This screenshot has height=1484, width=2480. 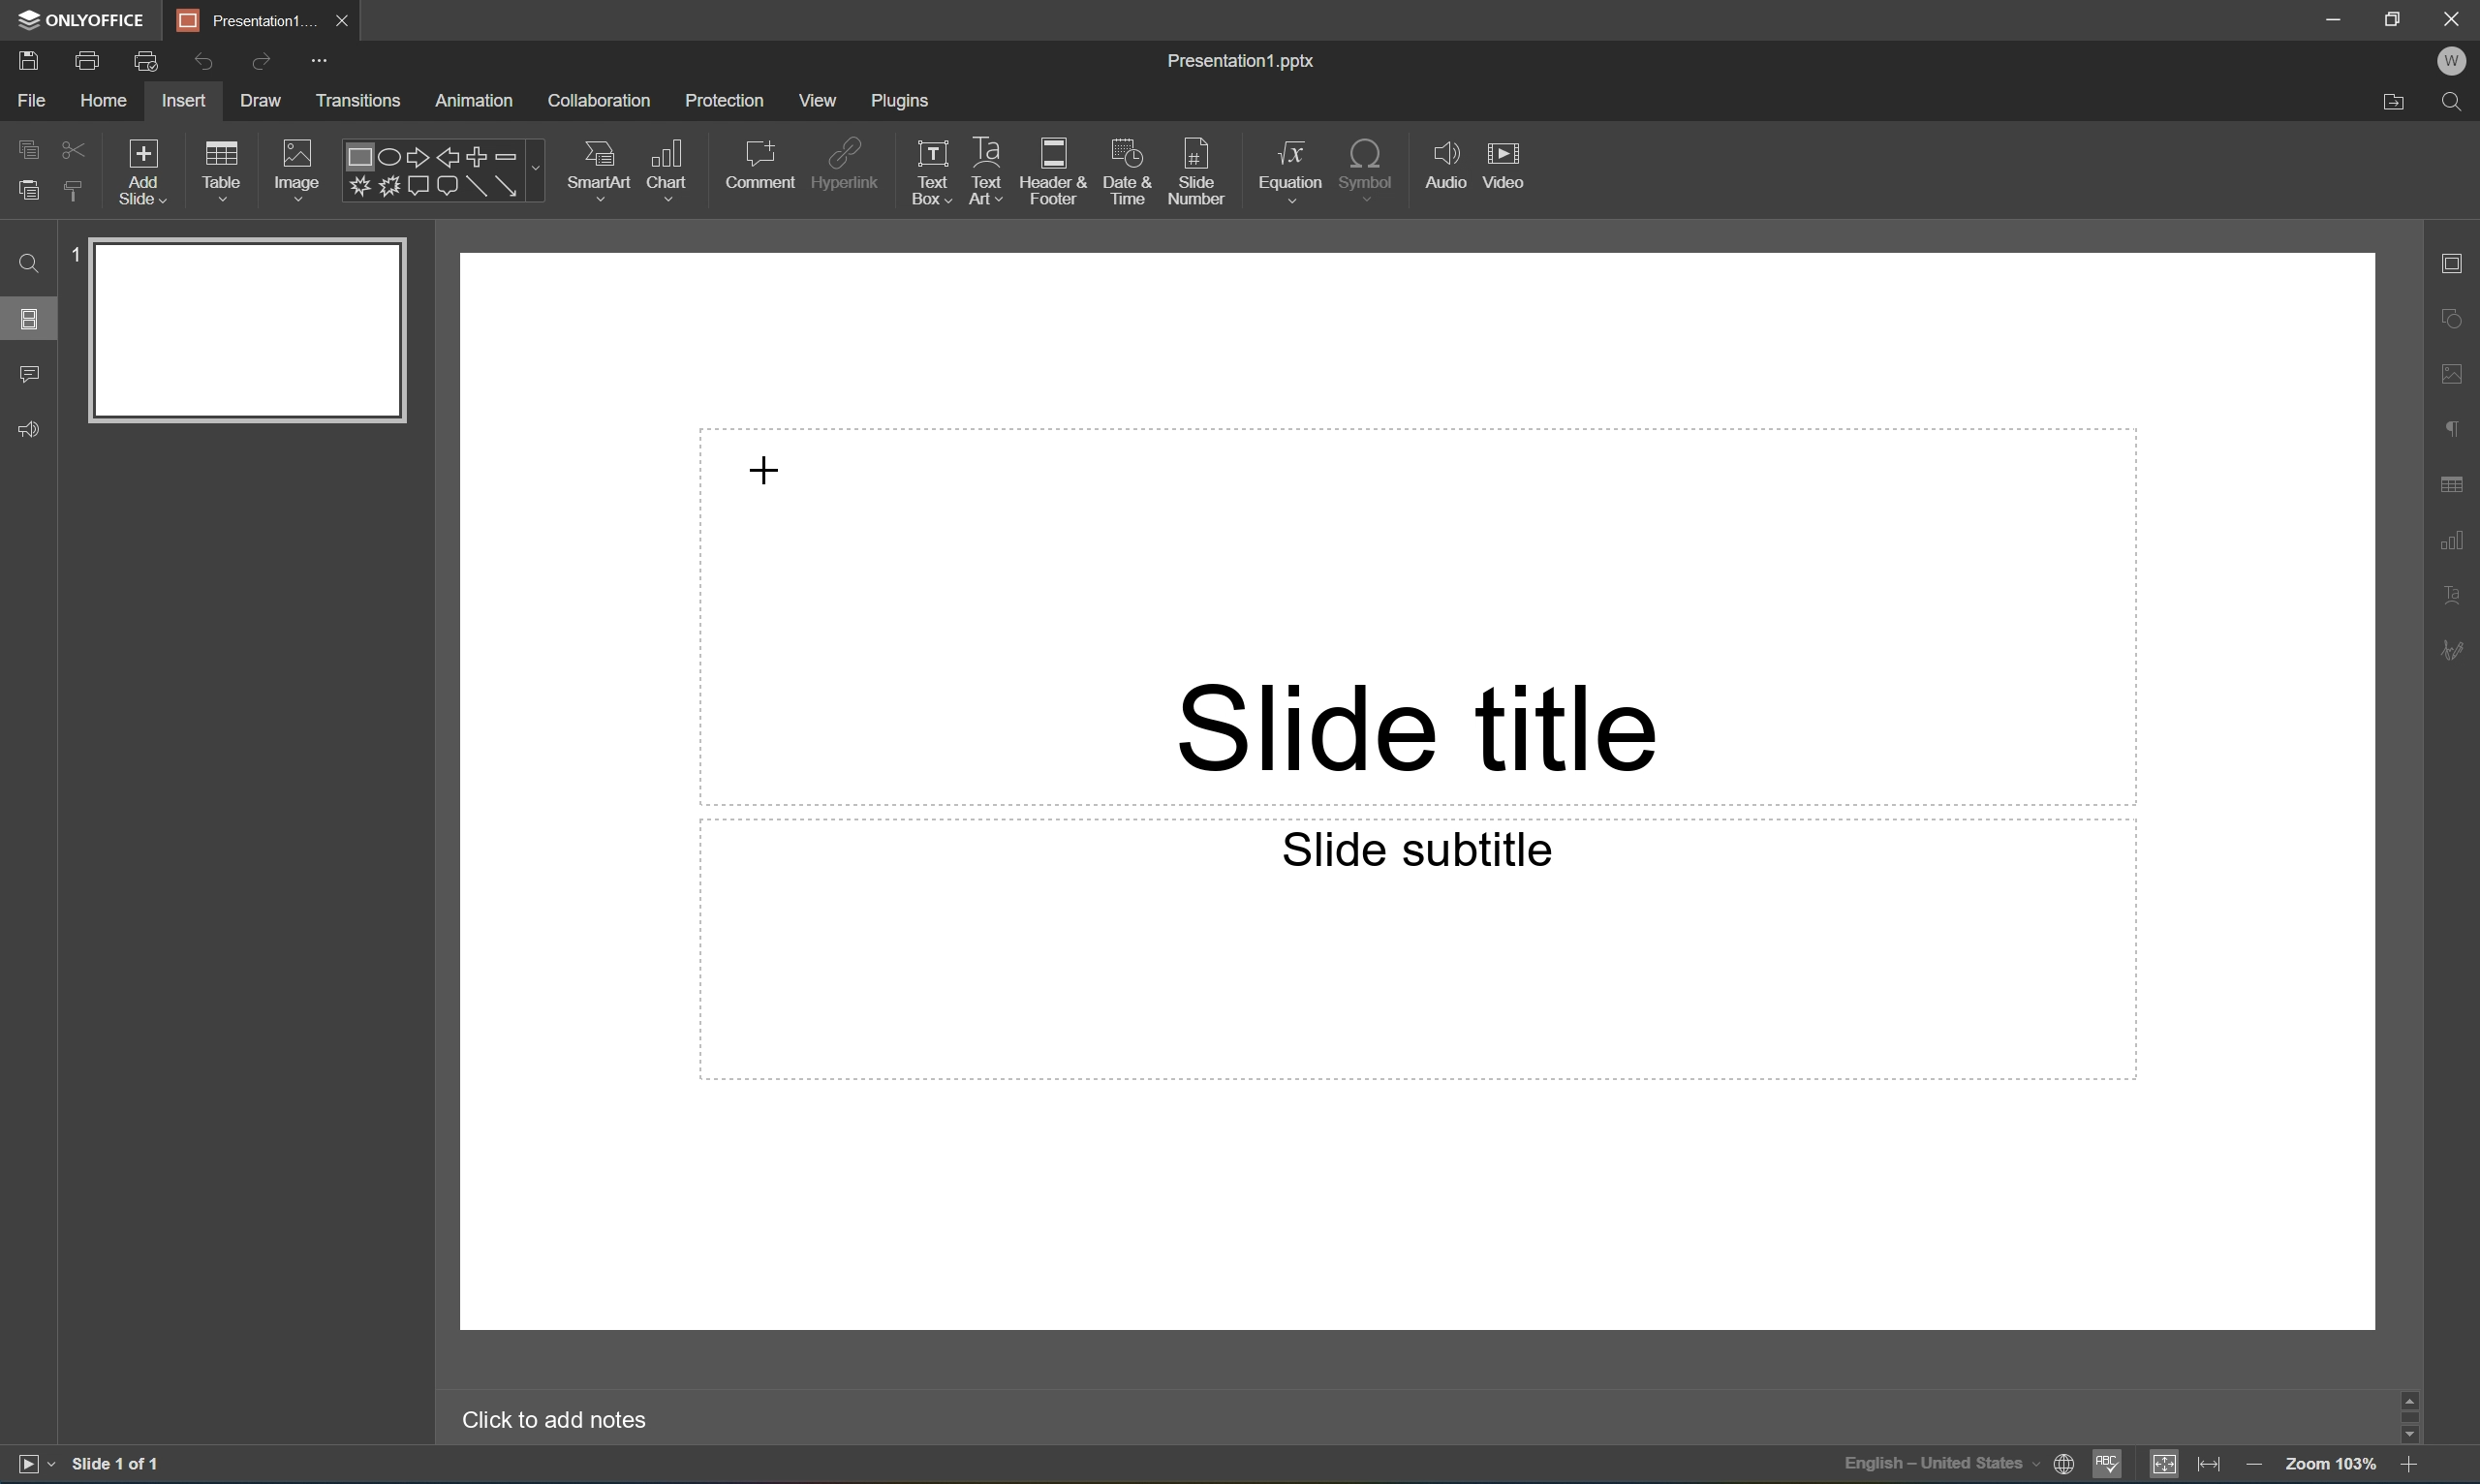 I want to click on Hyperlink, so click(x=846, y=161).